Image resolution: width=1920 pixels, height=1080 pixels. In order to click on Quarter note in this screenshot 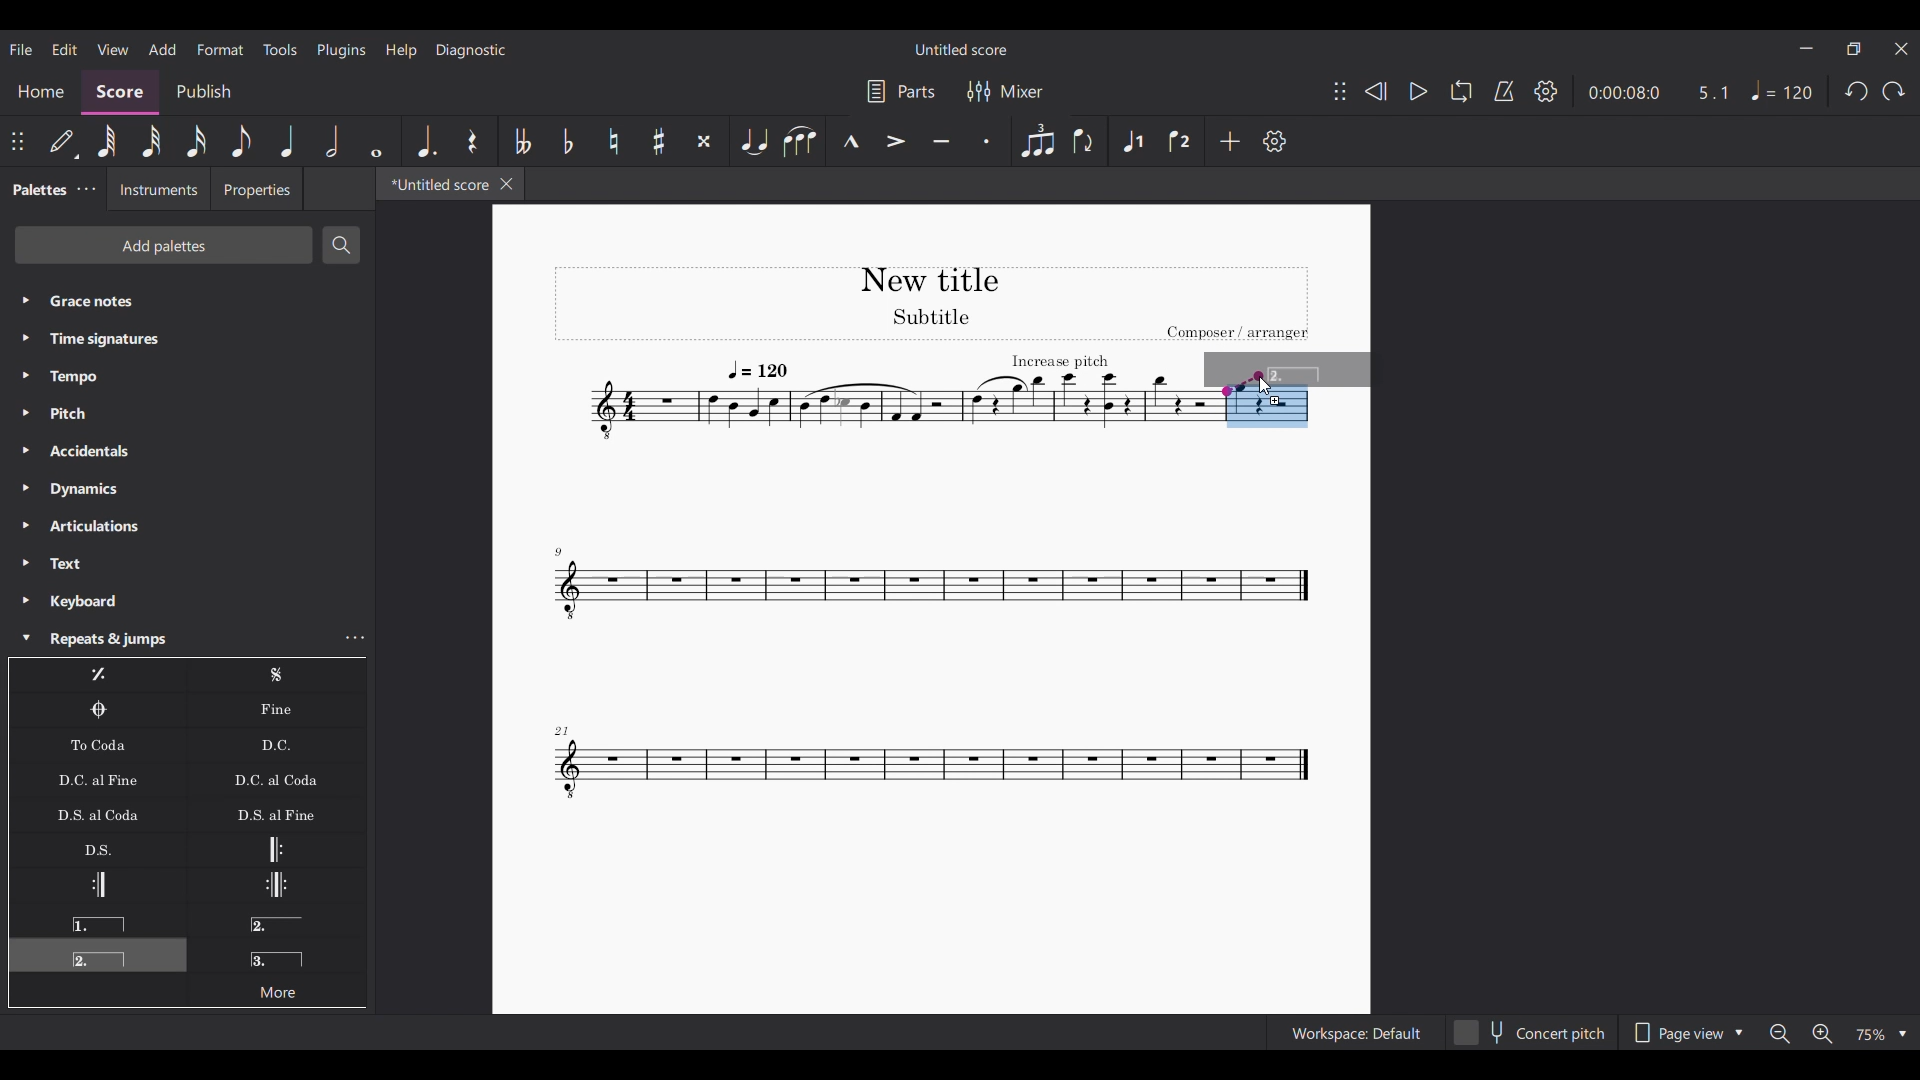, I will do `click(288, 141)`.